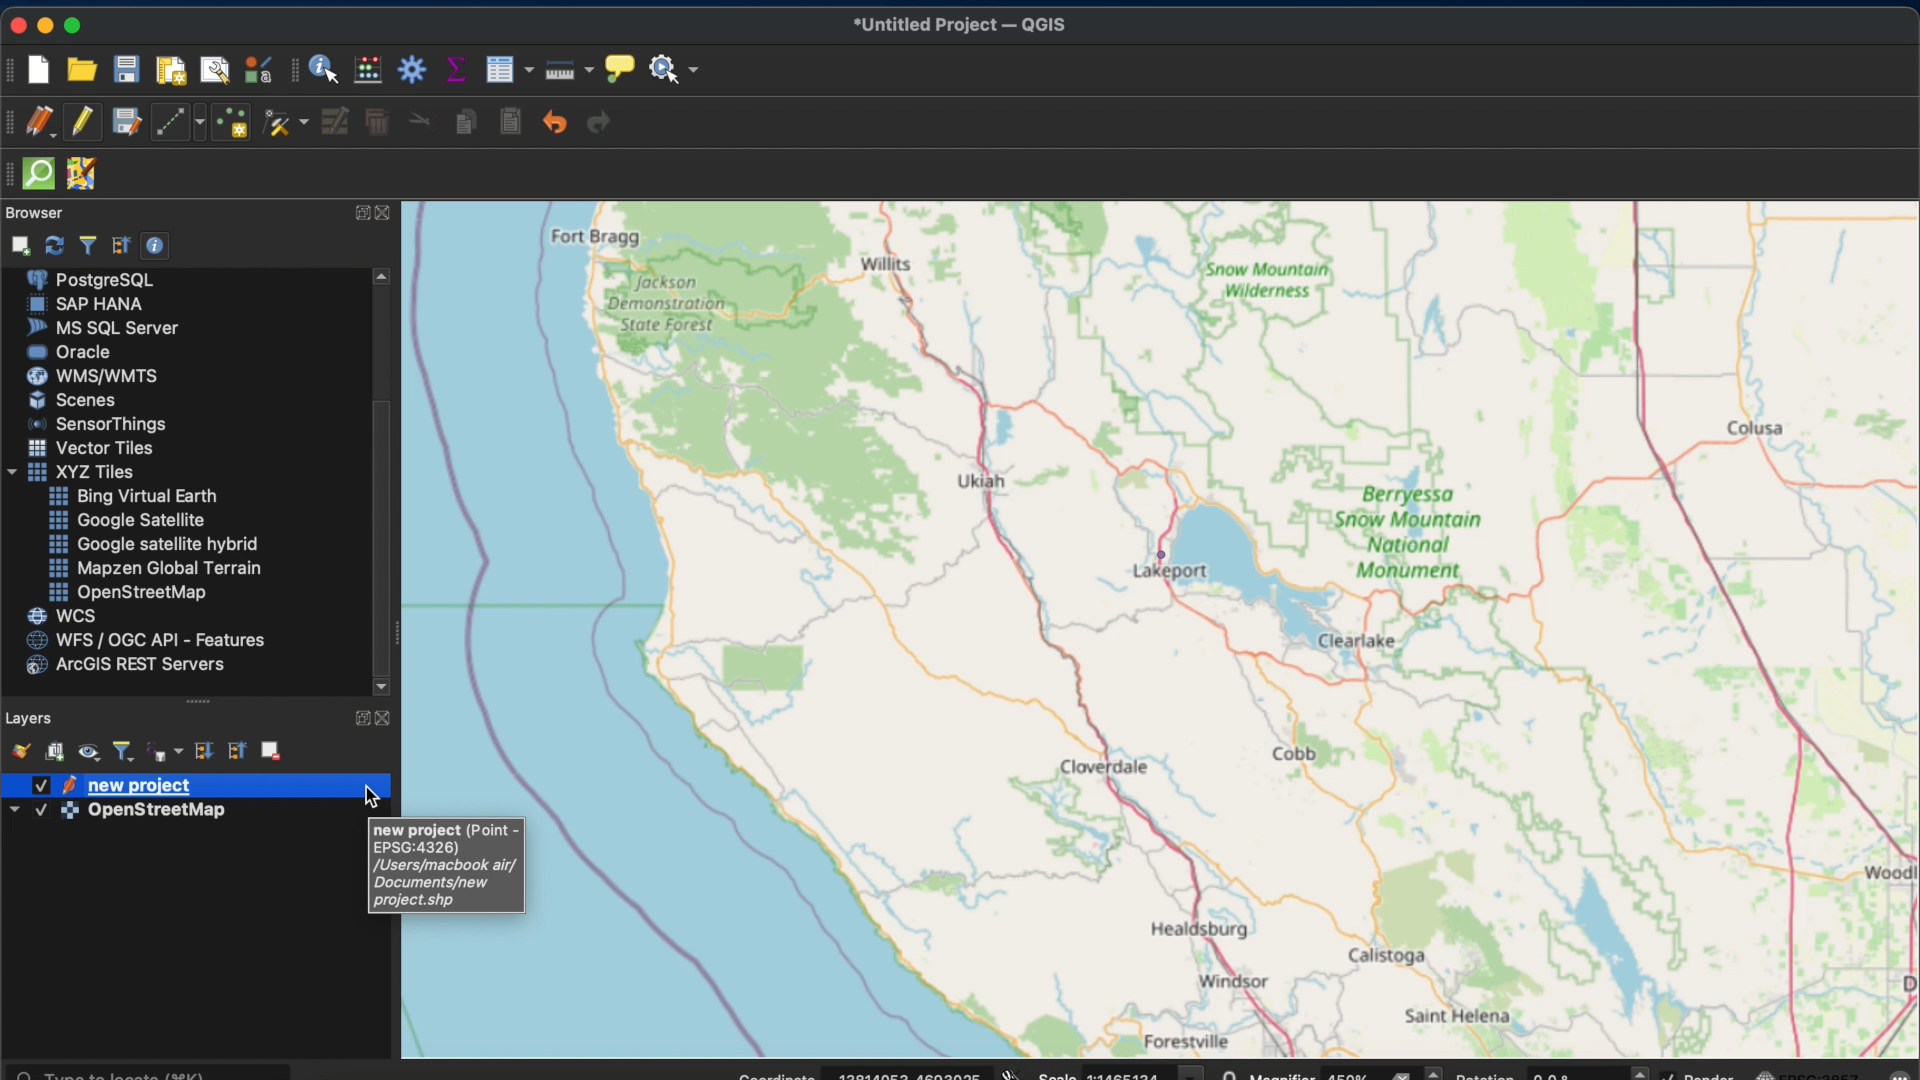 The height and width of the screenshot is (1080, 1920). I want to click on collapse all, so click(236, 752).